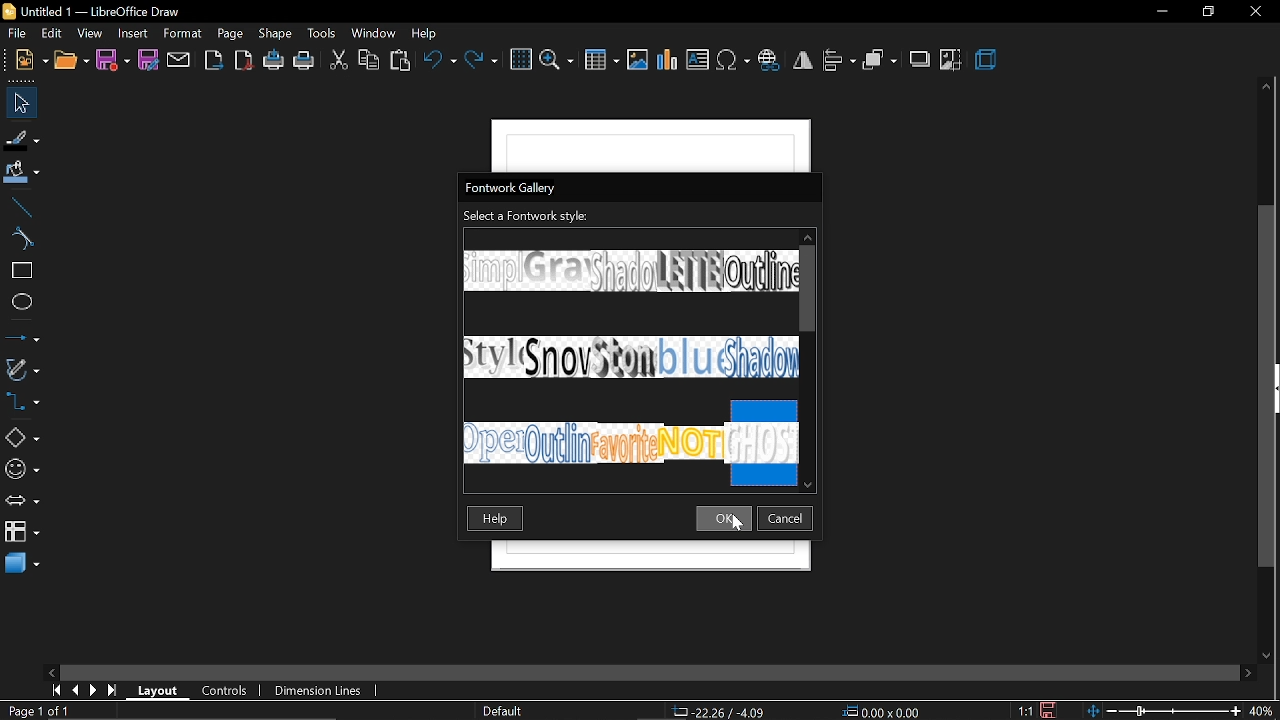  I want to click on insert symbol, so click(734, 61).